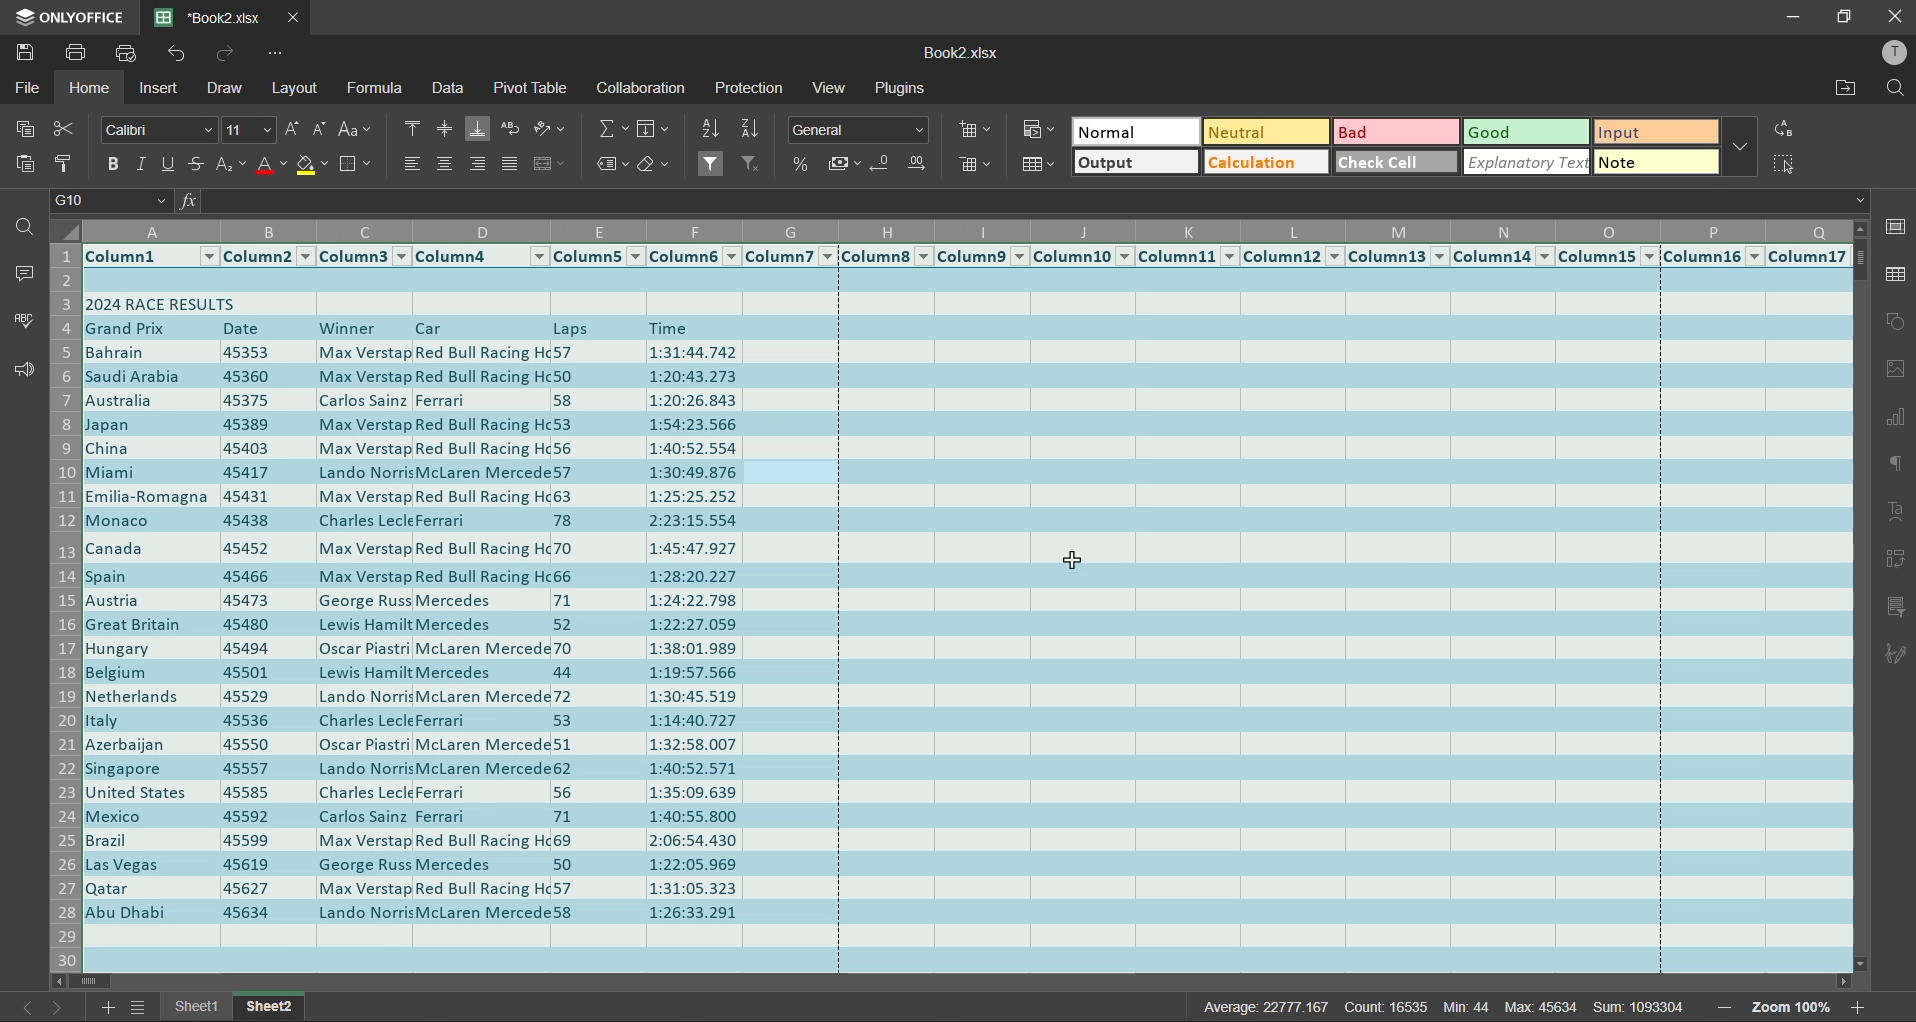 This screenshot has width=1916, height=1022. What do you see at coordinates (1890, 88) in the screenshot?
I see `find` at bounding box center [1890, 88].